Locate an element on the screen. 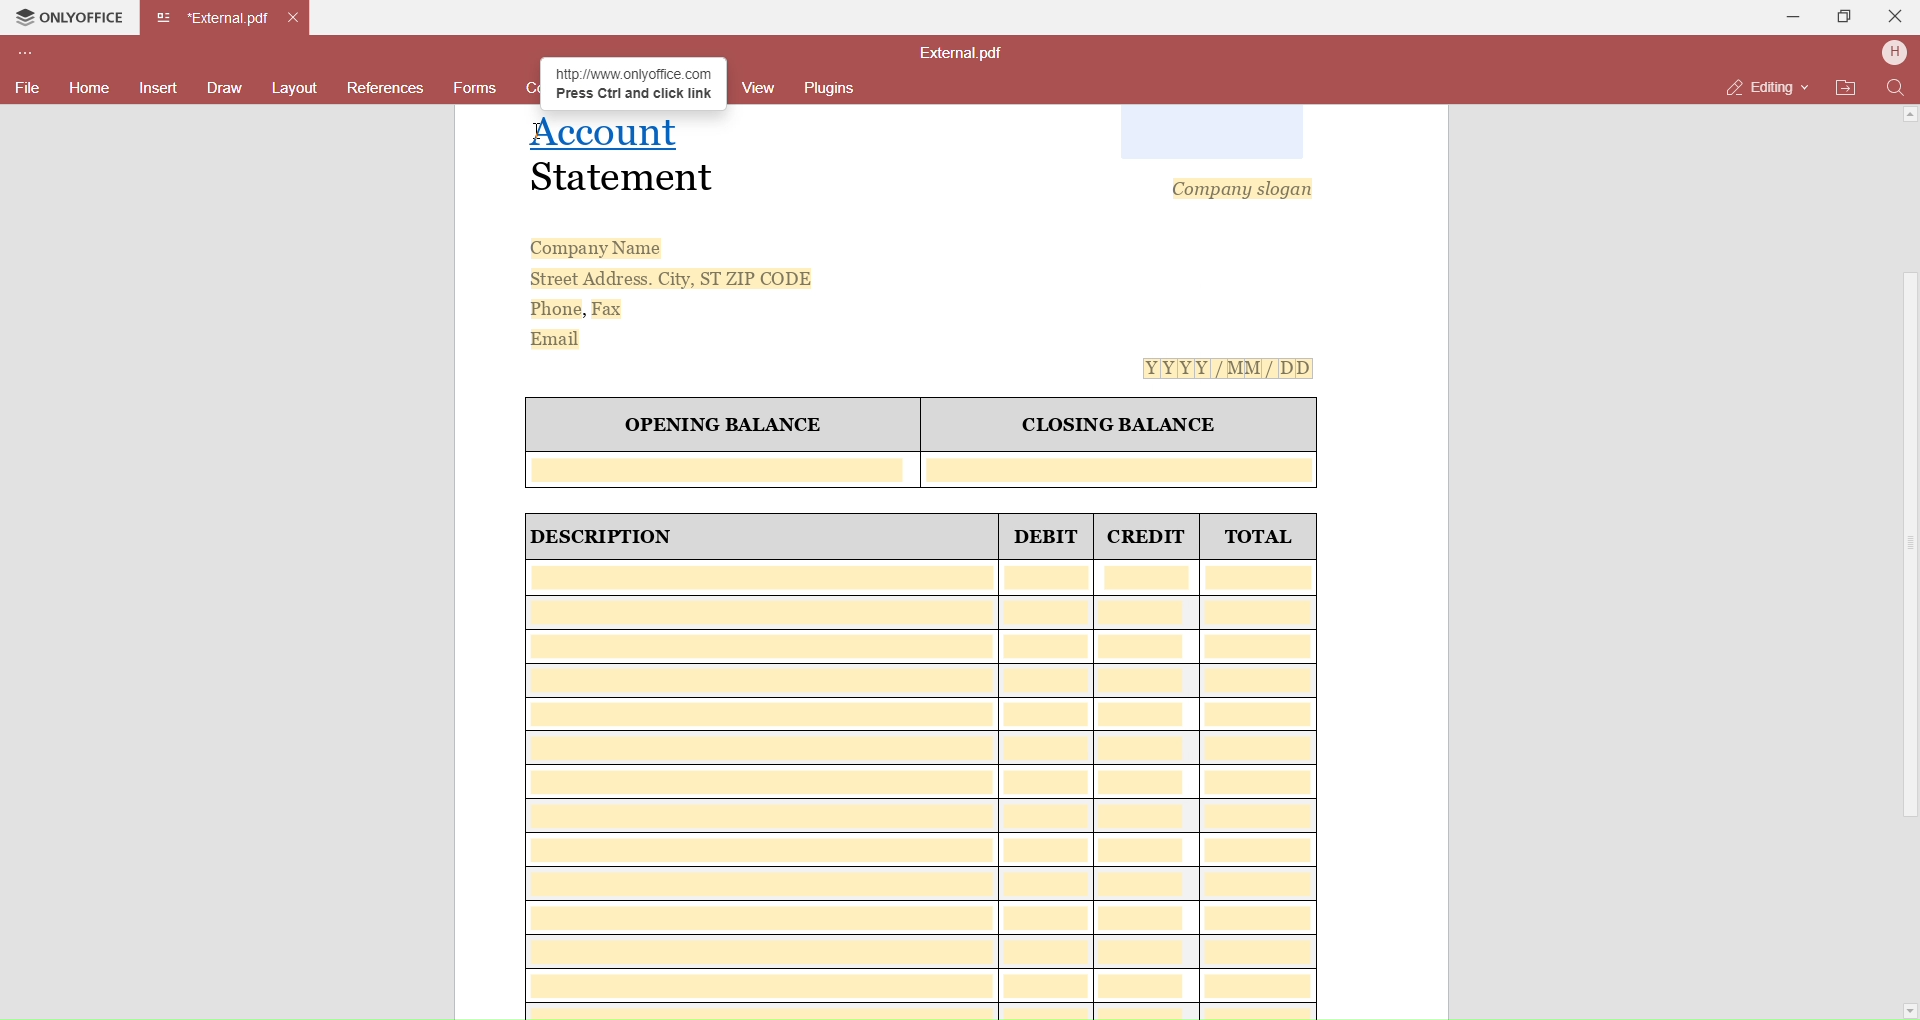  File is located at coordinates (28, 89).